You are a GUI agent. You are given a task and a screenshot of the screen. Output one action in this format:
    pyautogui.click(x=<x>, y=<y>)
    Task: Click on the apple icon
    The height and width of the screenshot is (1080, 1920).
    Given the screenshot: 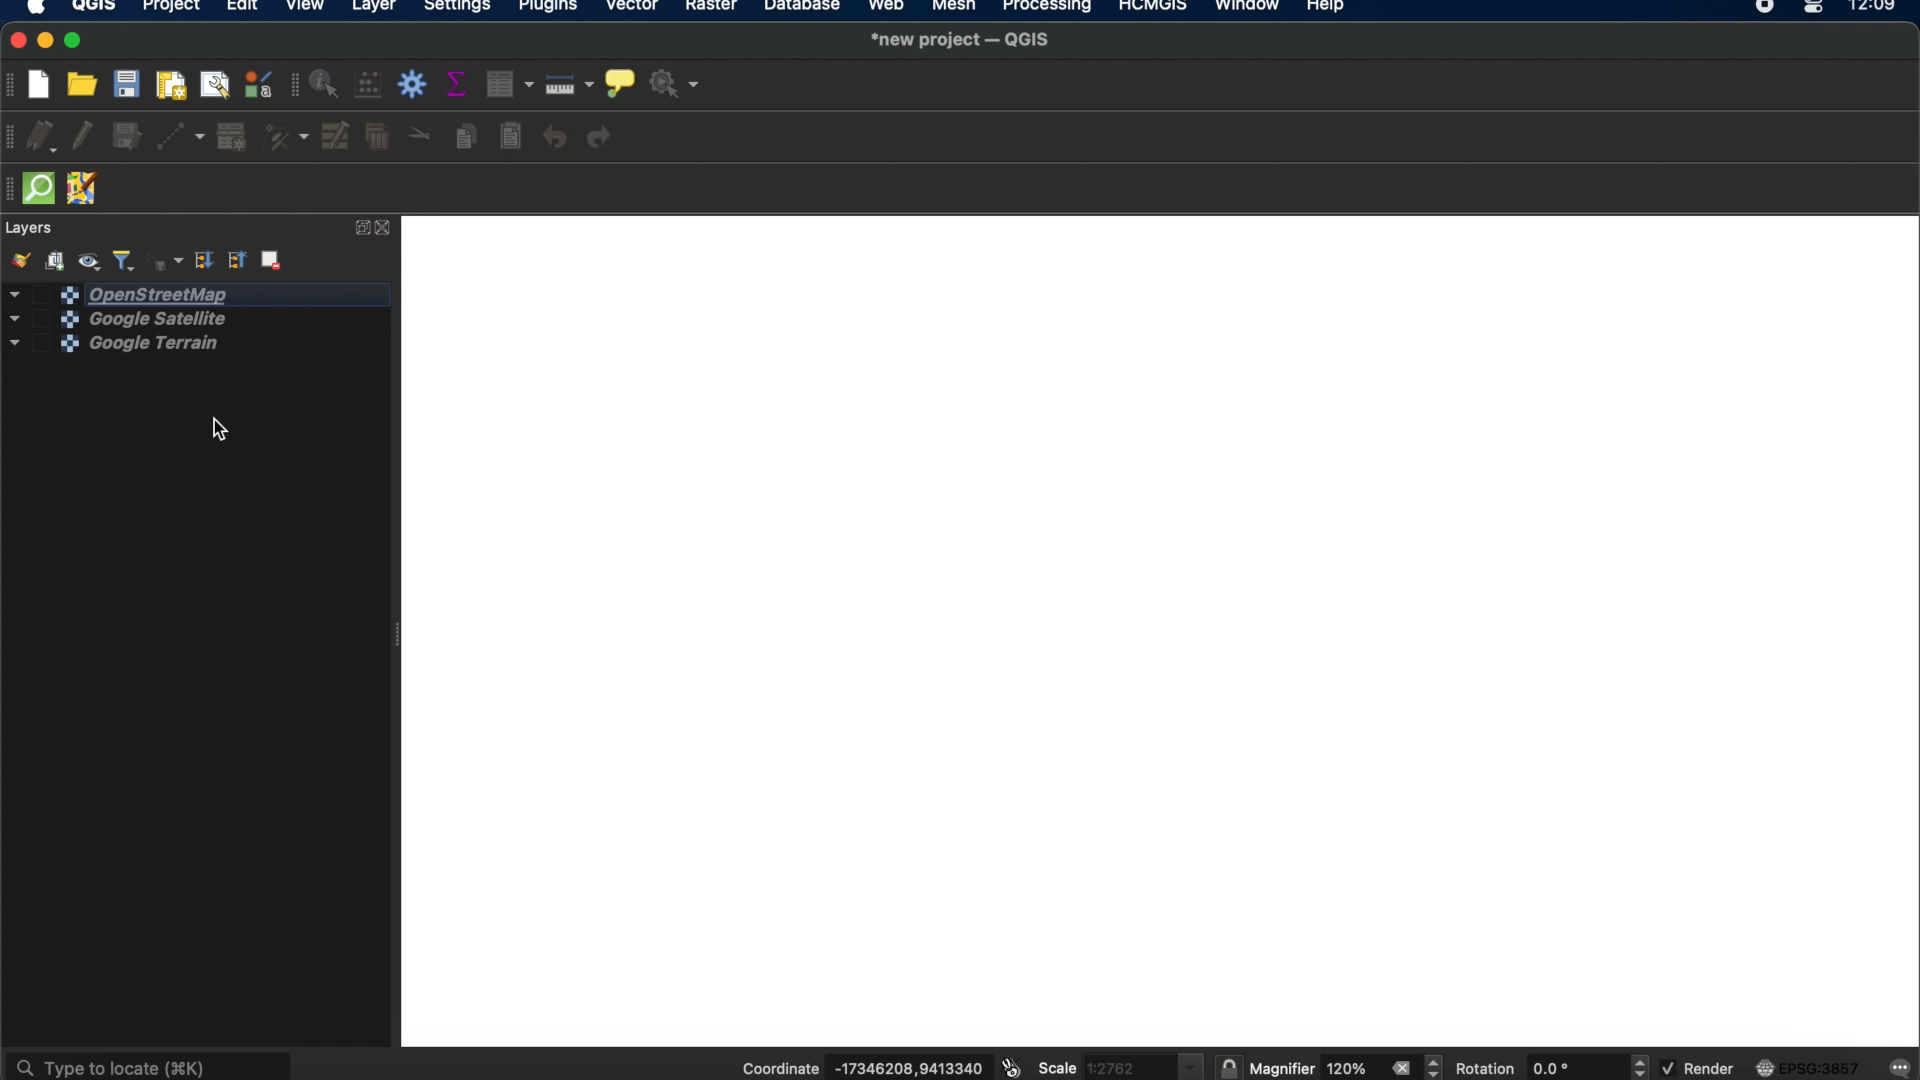 What is the action you would take?
    pyautogui.click(x=43, y=9)
    